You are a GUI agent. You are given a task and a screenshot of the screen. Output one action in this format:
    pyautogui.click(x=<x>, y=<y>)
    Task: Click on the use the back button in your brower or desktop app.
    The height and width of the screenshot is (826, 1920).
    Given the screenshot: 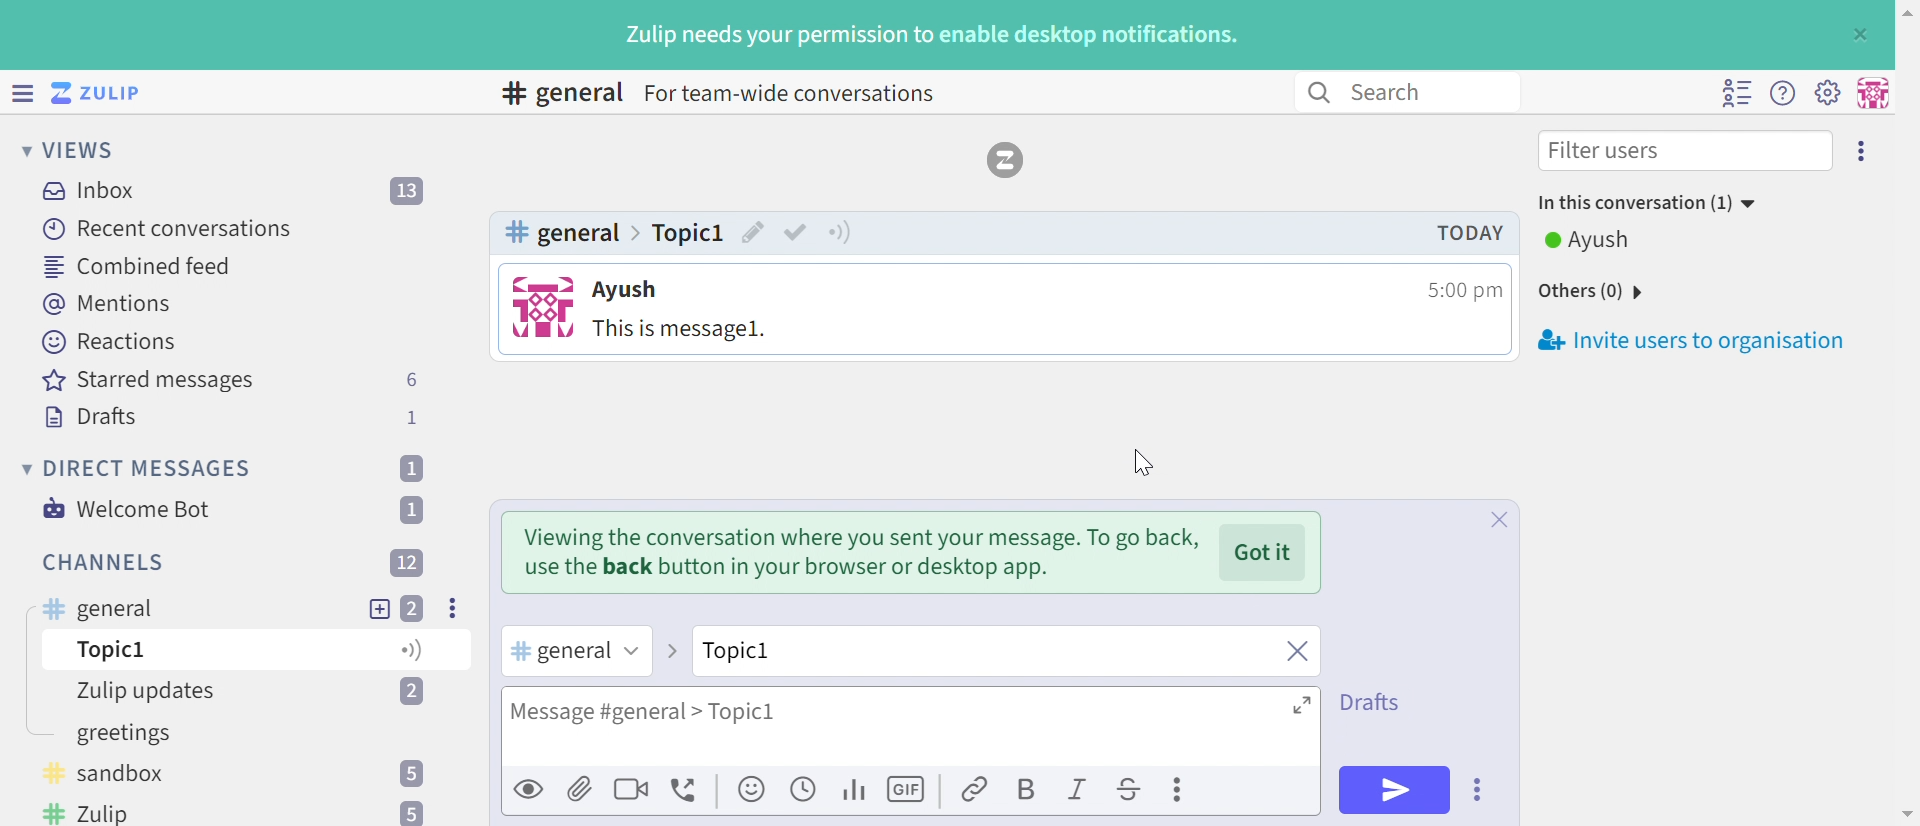 What is the action you would take?
    pyautogui.click(x=789, y=569)
    